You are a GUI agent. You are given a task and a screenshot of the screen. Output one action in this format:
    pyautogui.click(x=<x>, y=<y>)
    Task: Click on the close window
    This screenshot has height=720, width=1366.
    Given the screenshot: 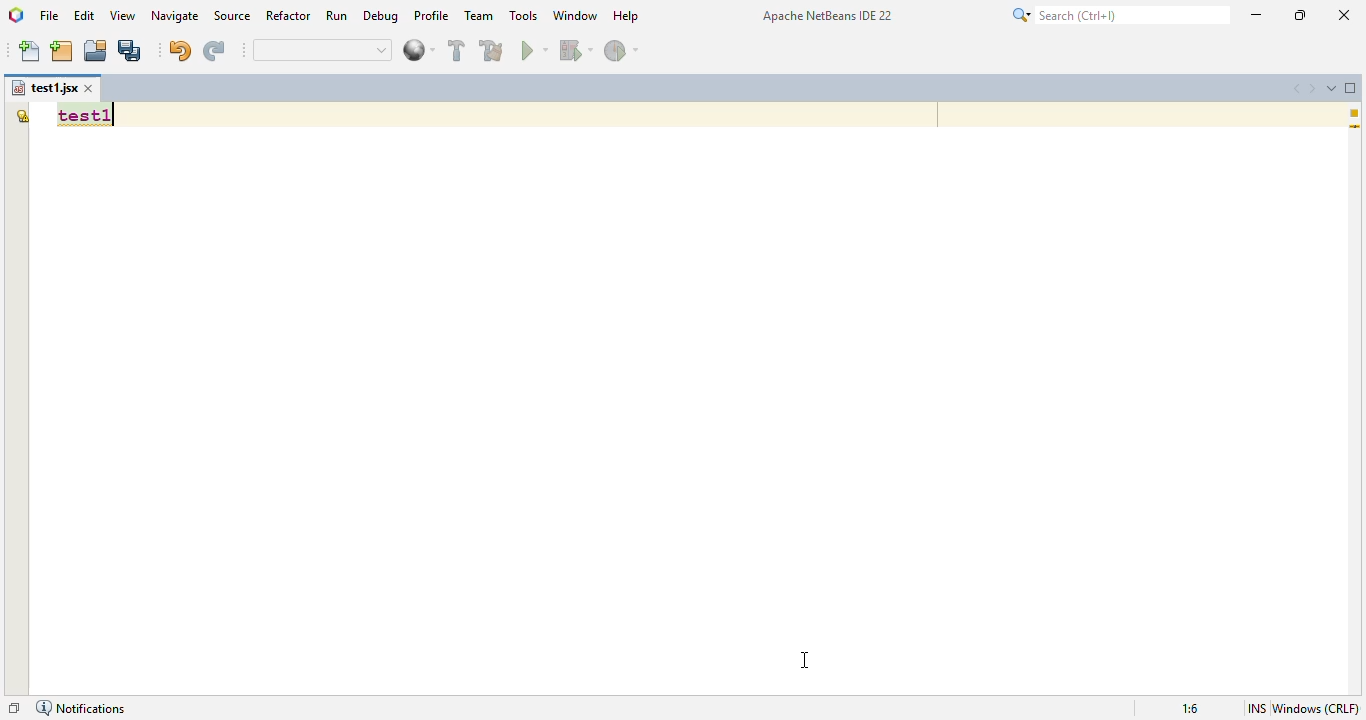 What is the action you would take?
    pyautogui.click(x=90, y=88)
    